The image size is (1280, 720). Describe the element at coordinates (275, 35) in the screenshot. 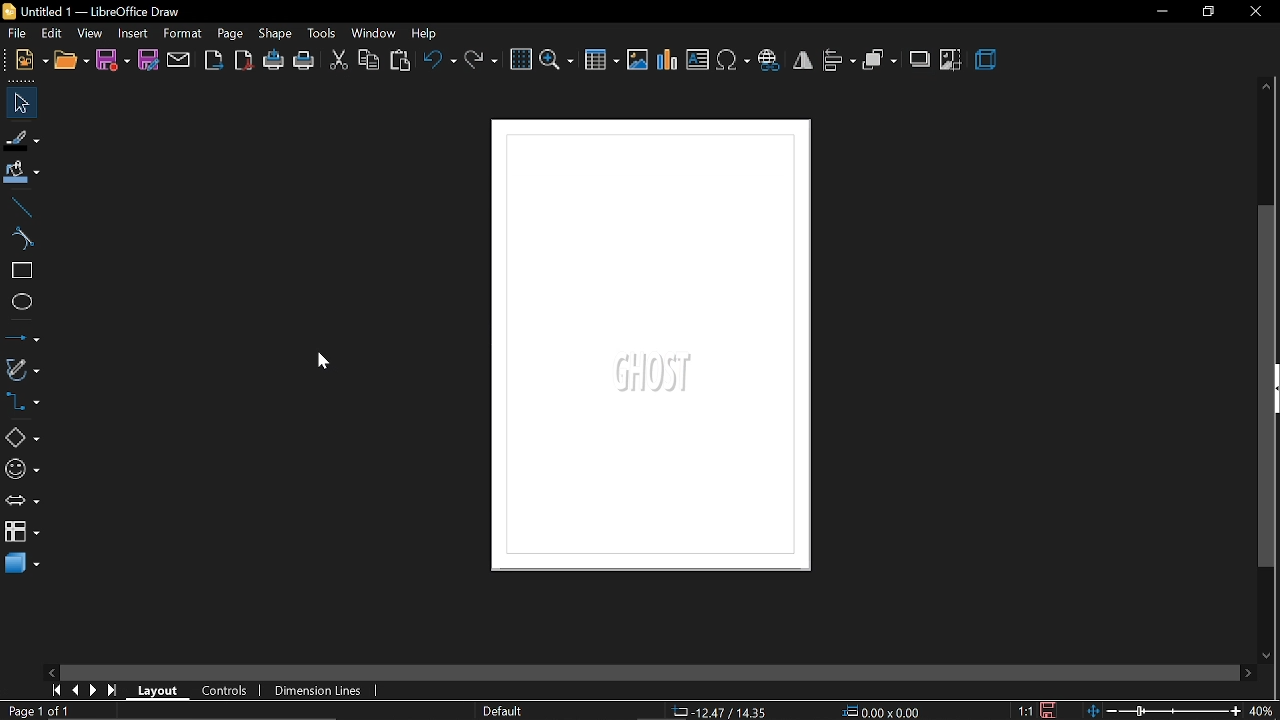

I see `shape` at that location.